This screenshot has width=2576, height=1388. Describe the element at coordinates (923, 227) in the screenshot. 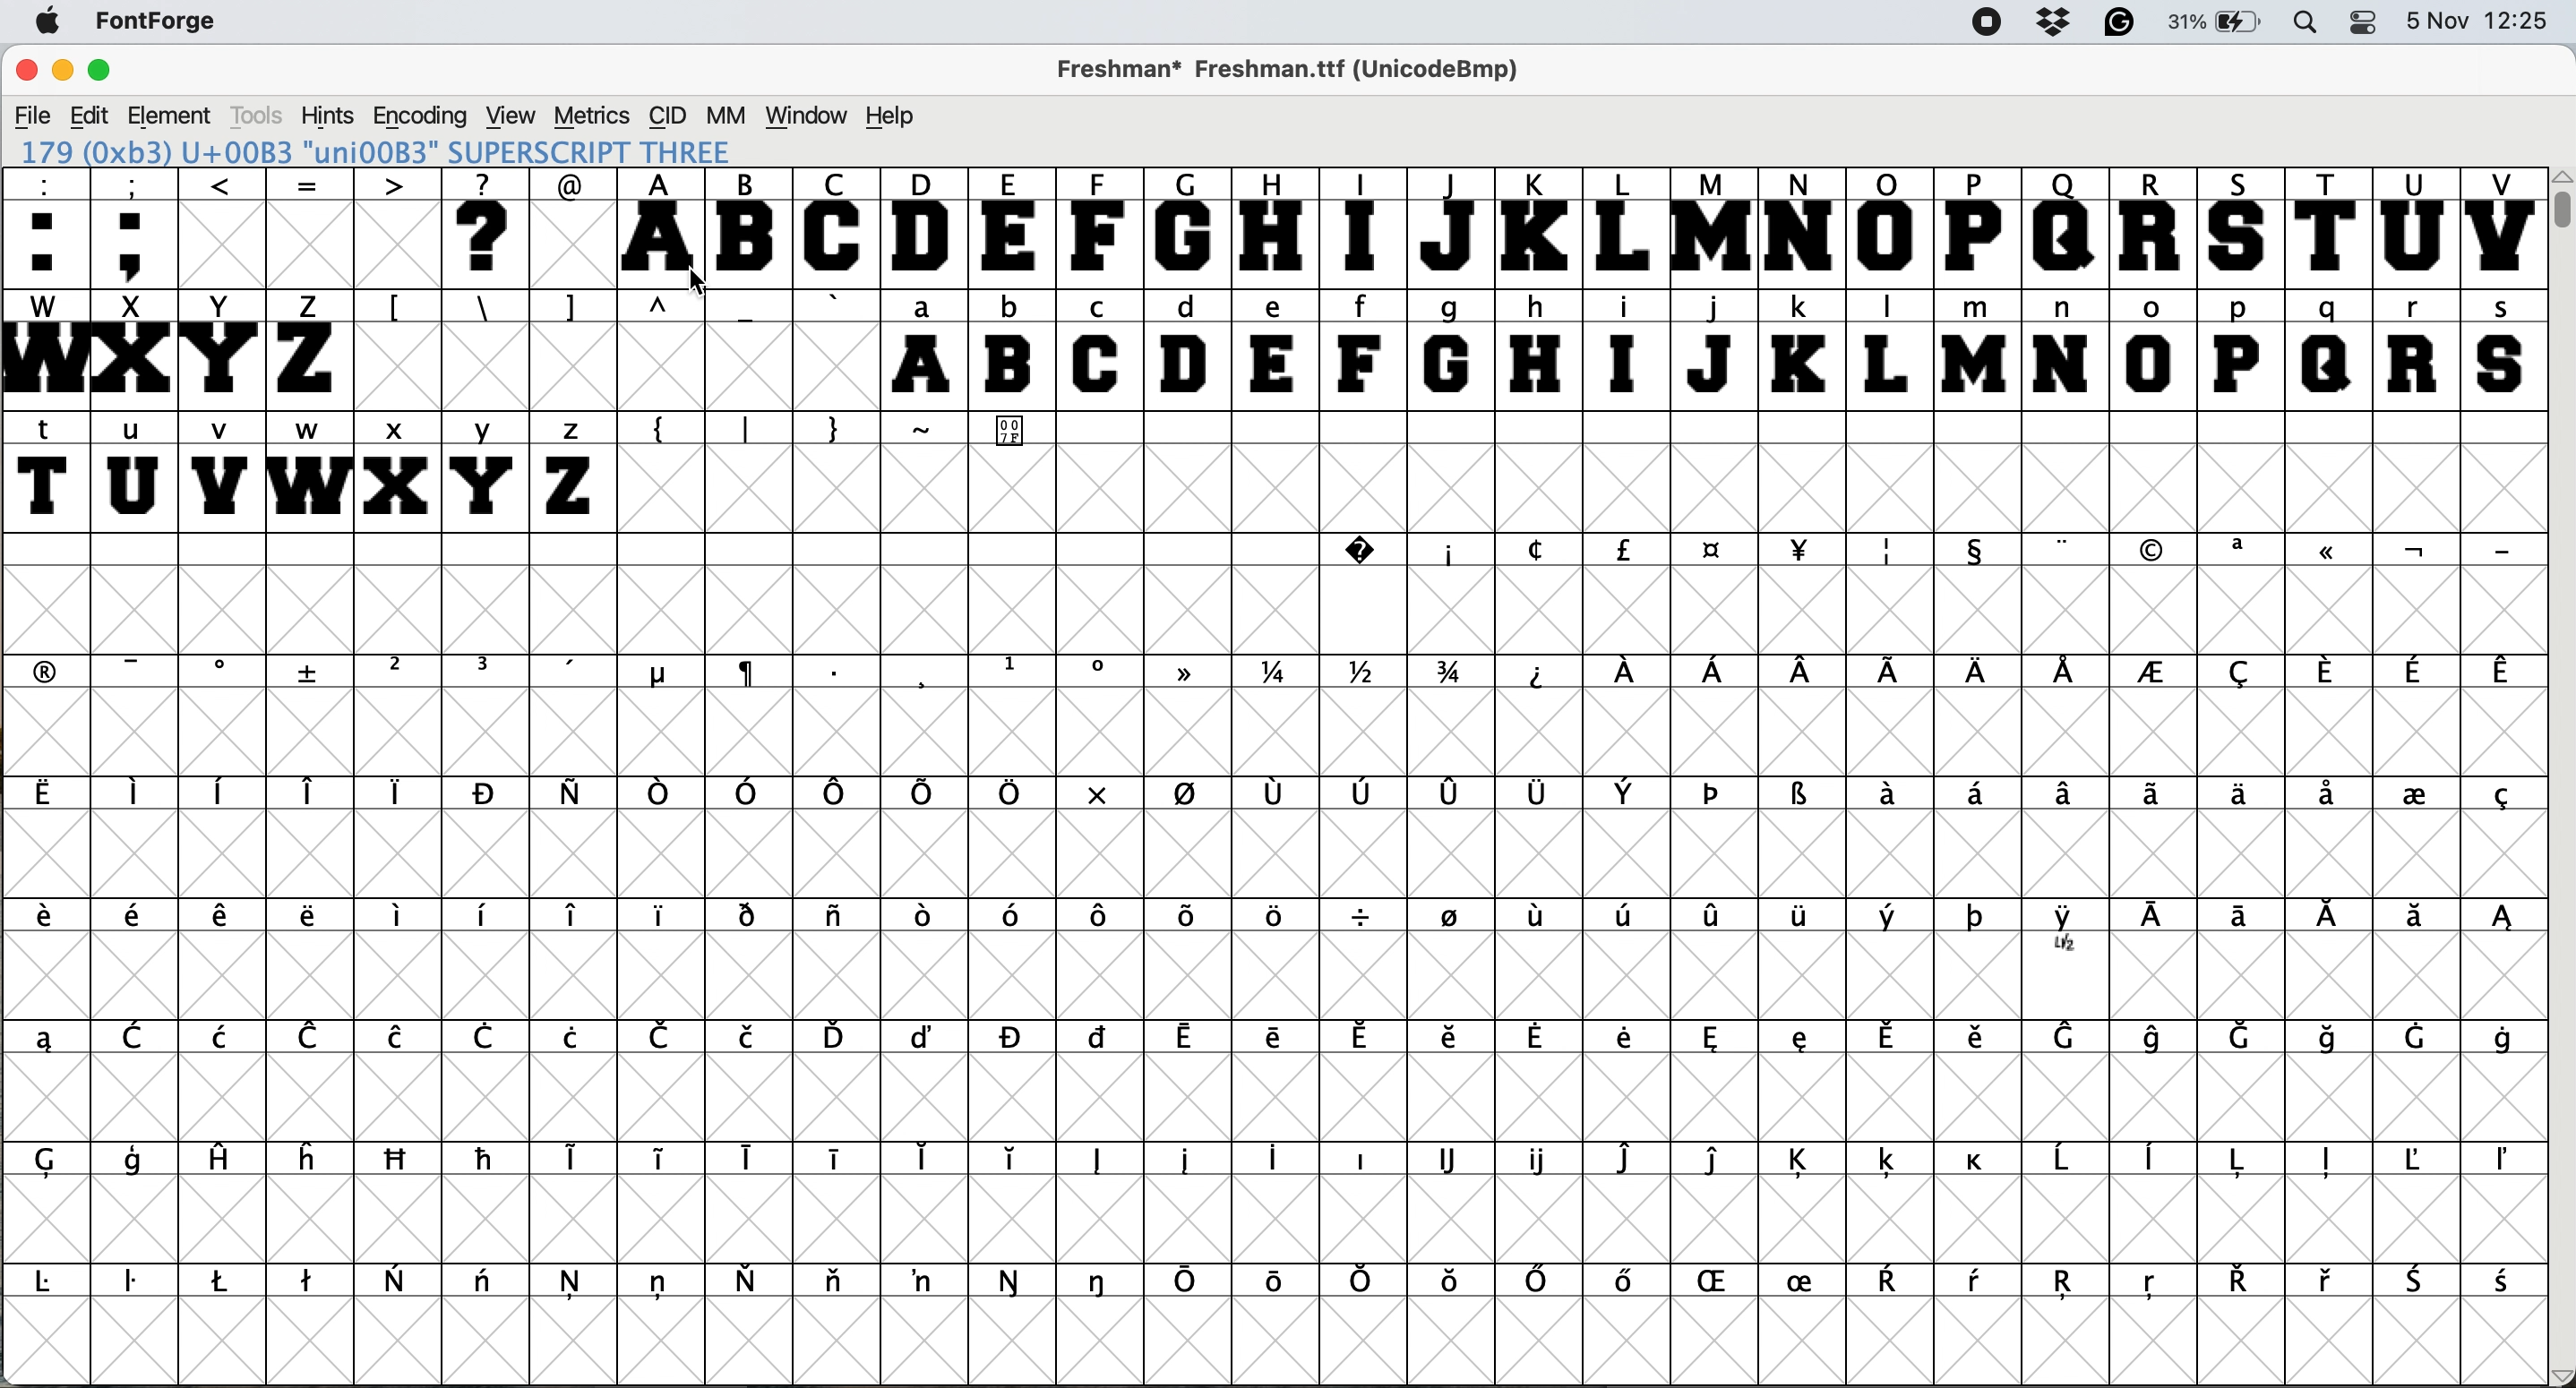

I see `D` at that location.